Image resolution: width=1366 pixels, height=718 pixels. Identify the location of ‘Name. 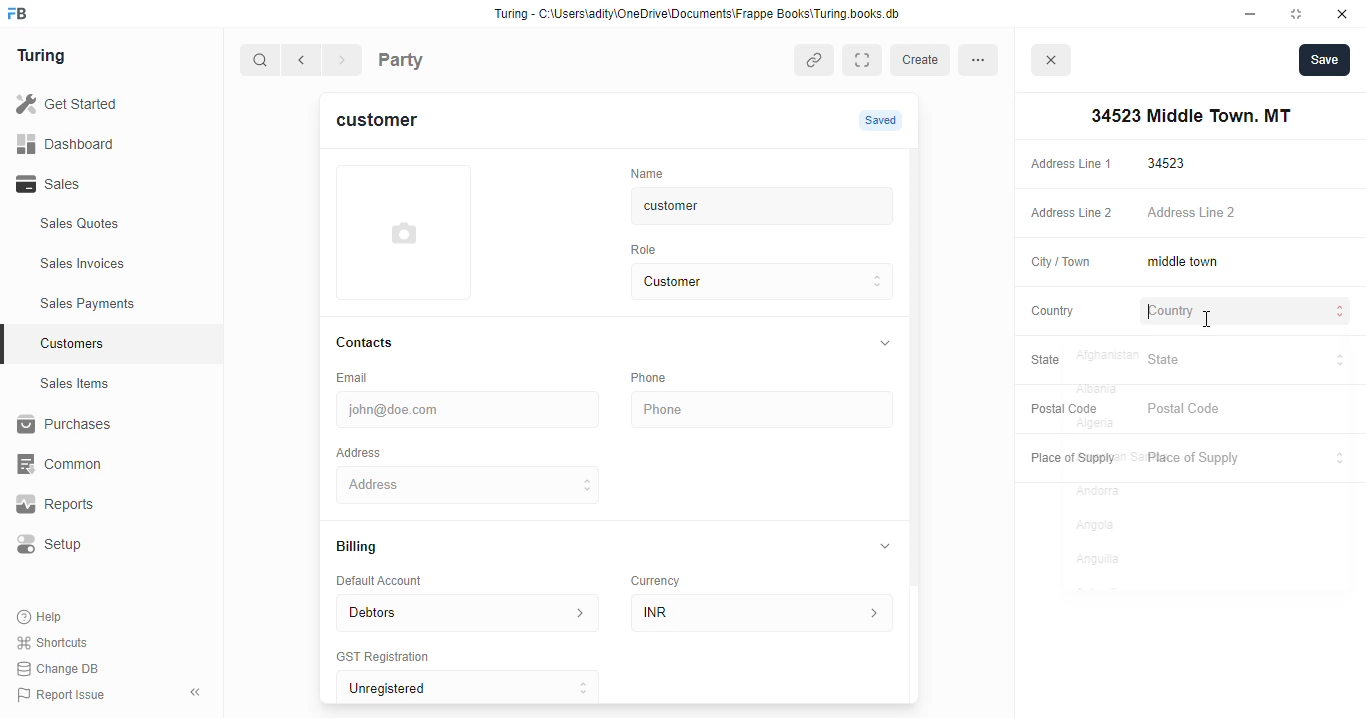
(652, 172).